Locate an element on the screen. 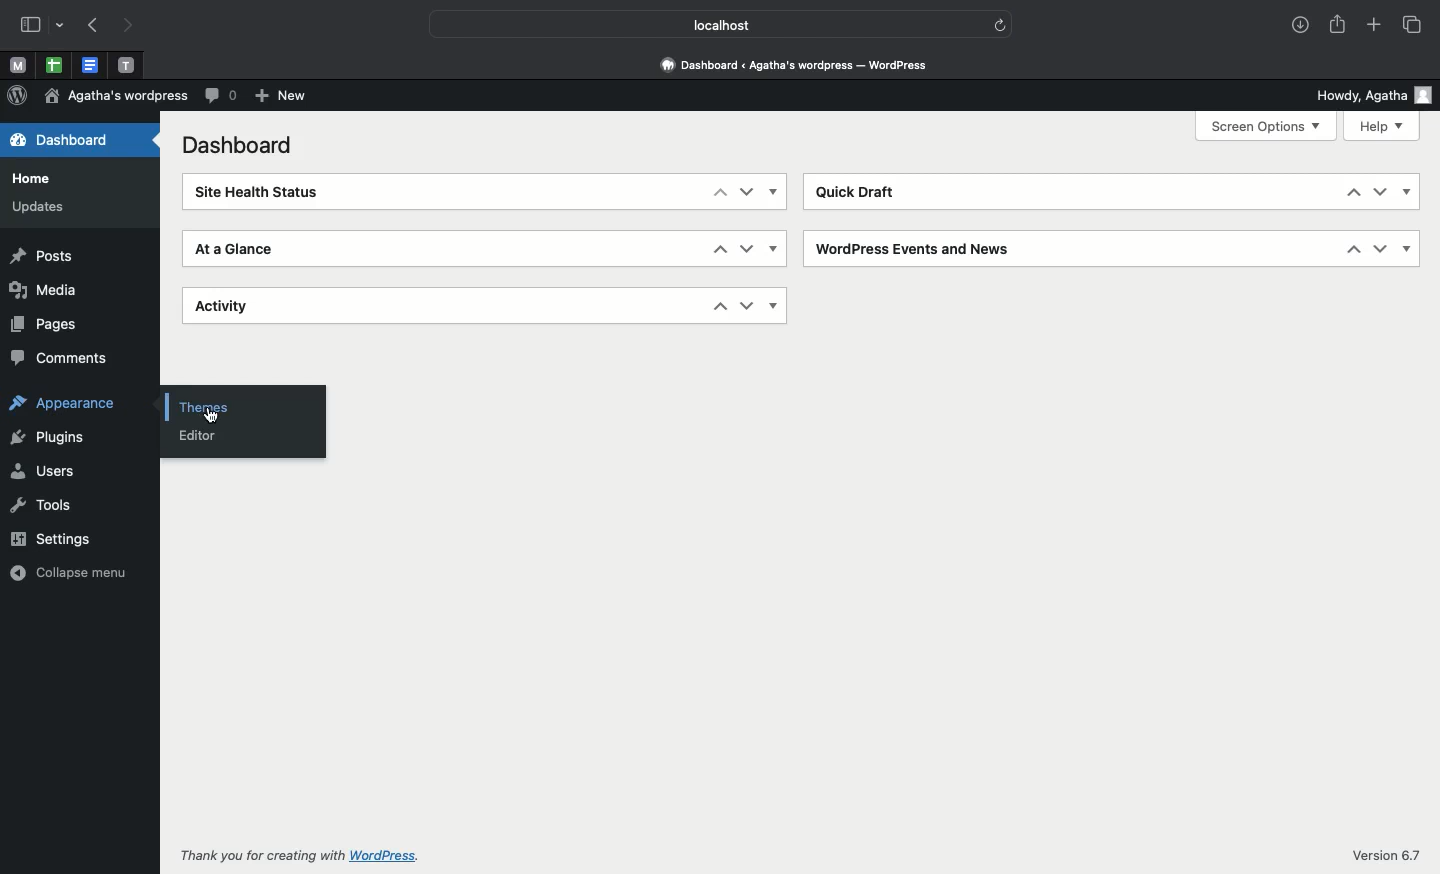 The height and width of the screenshot is (874, 1440). Downloads is located at coordinates (1302, 27).